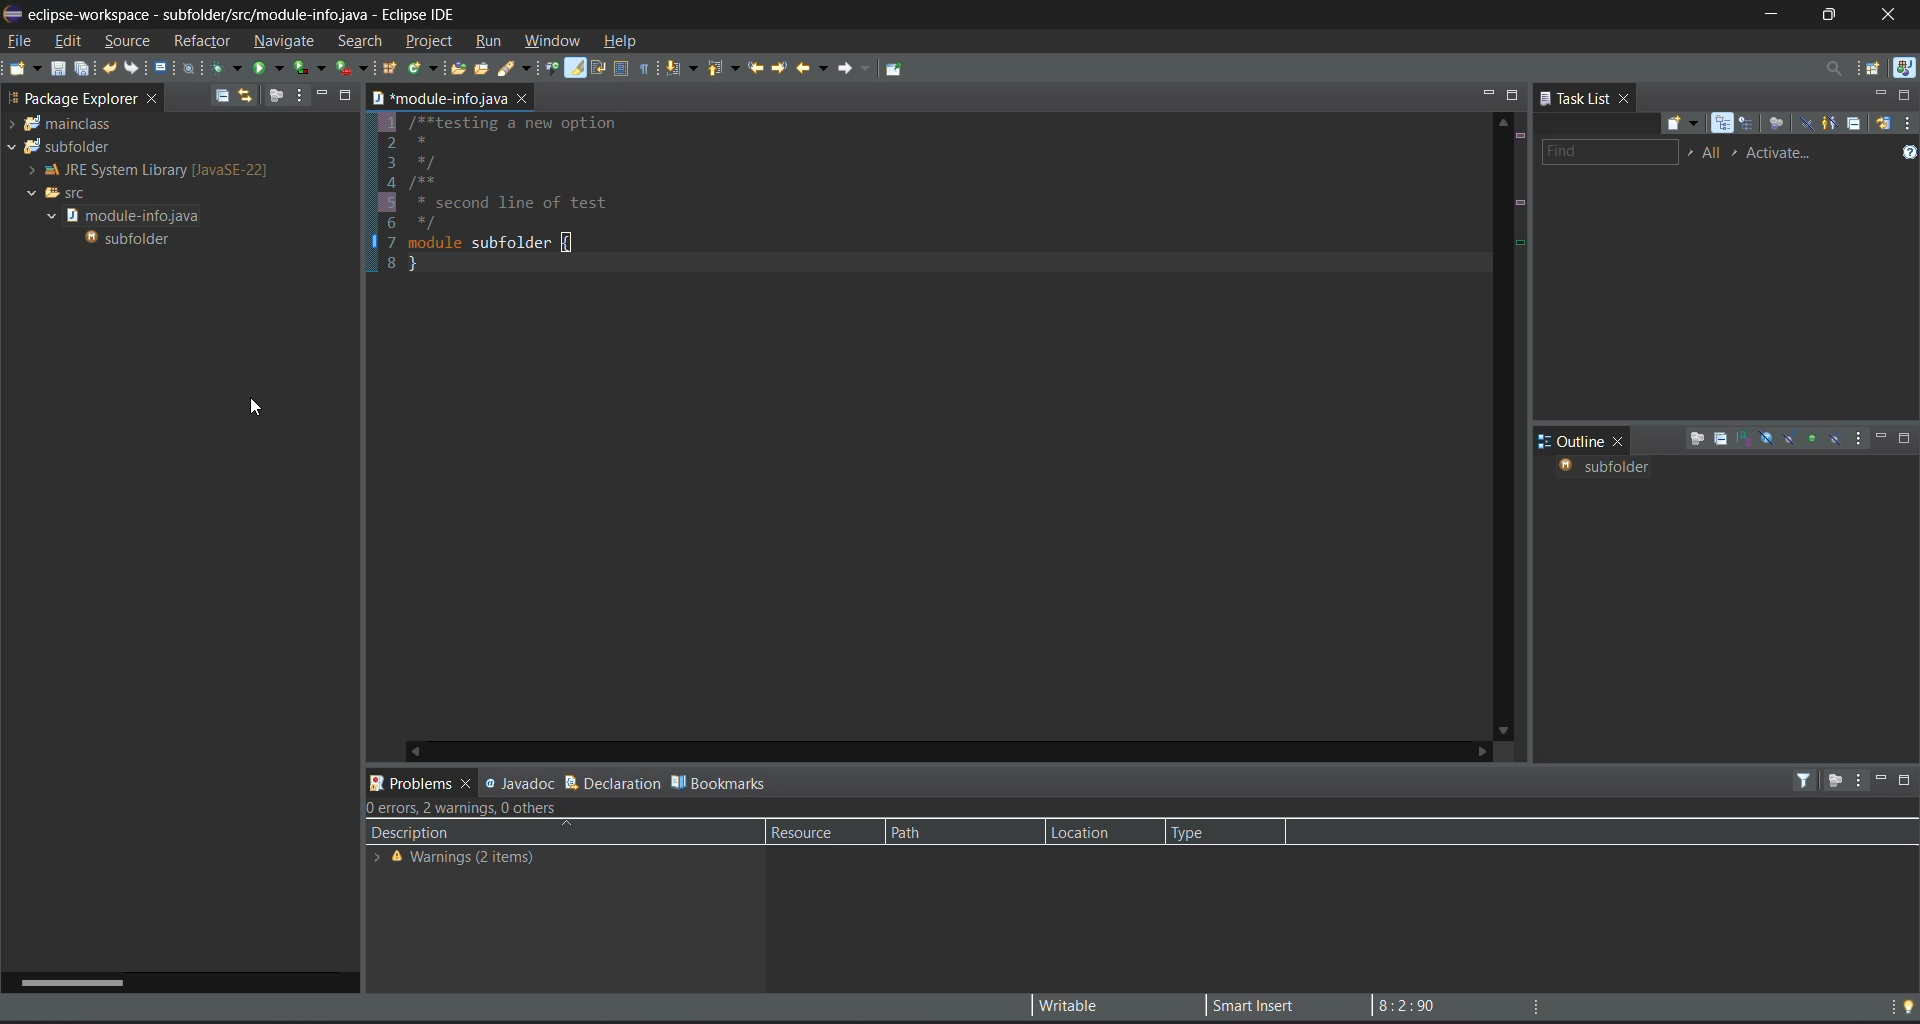 This screenshot has width=1920, height=1024. Describe the element at coordinates (621, 69) in the screenshot. I see `toggle block selection mode ` at that location.